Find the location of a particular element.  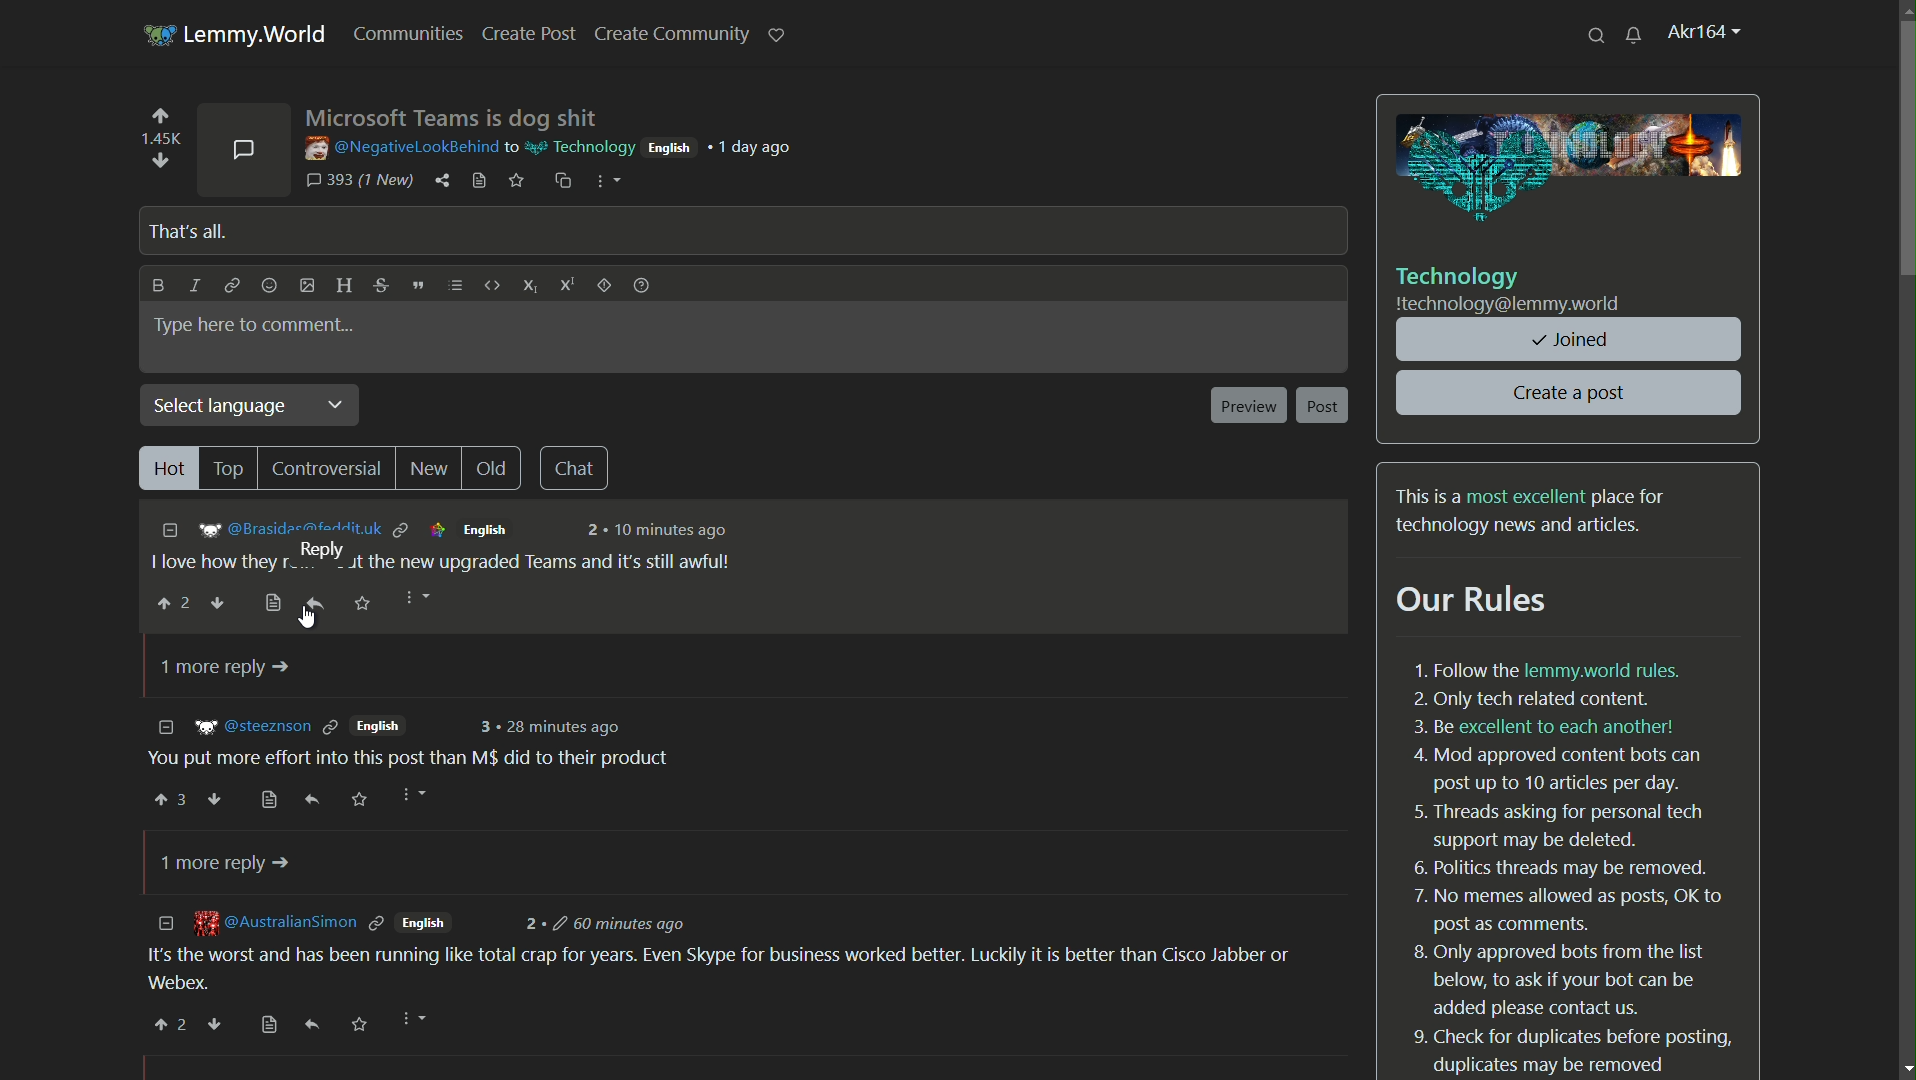

community name is located at coordinates (577, 145).